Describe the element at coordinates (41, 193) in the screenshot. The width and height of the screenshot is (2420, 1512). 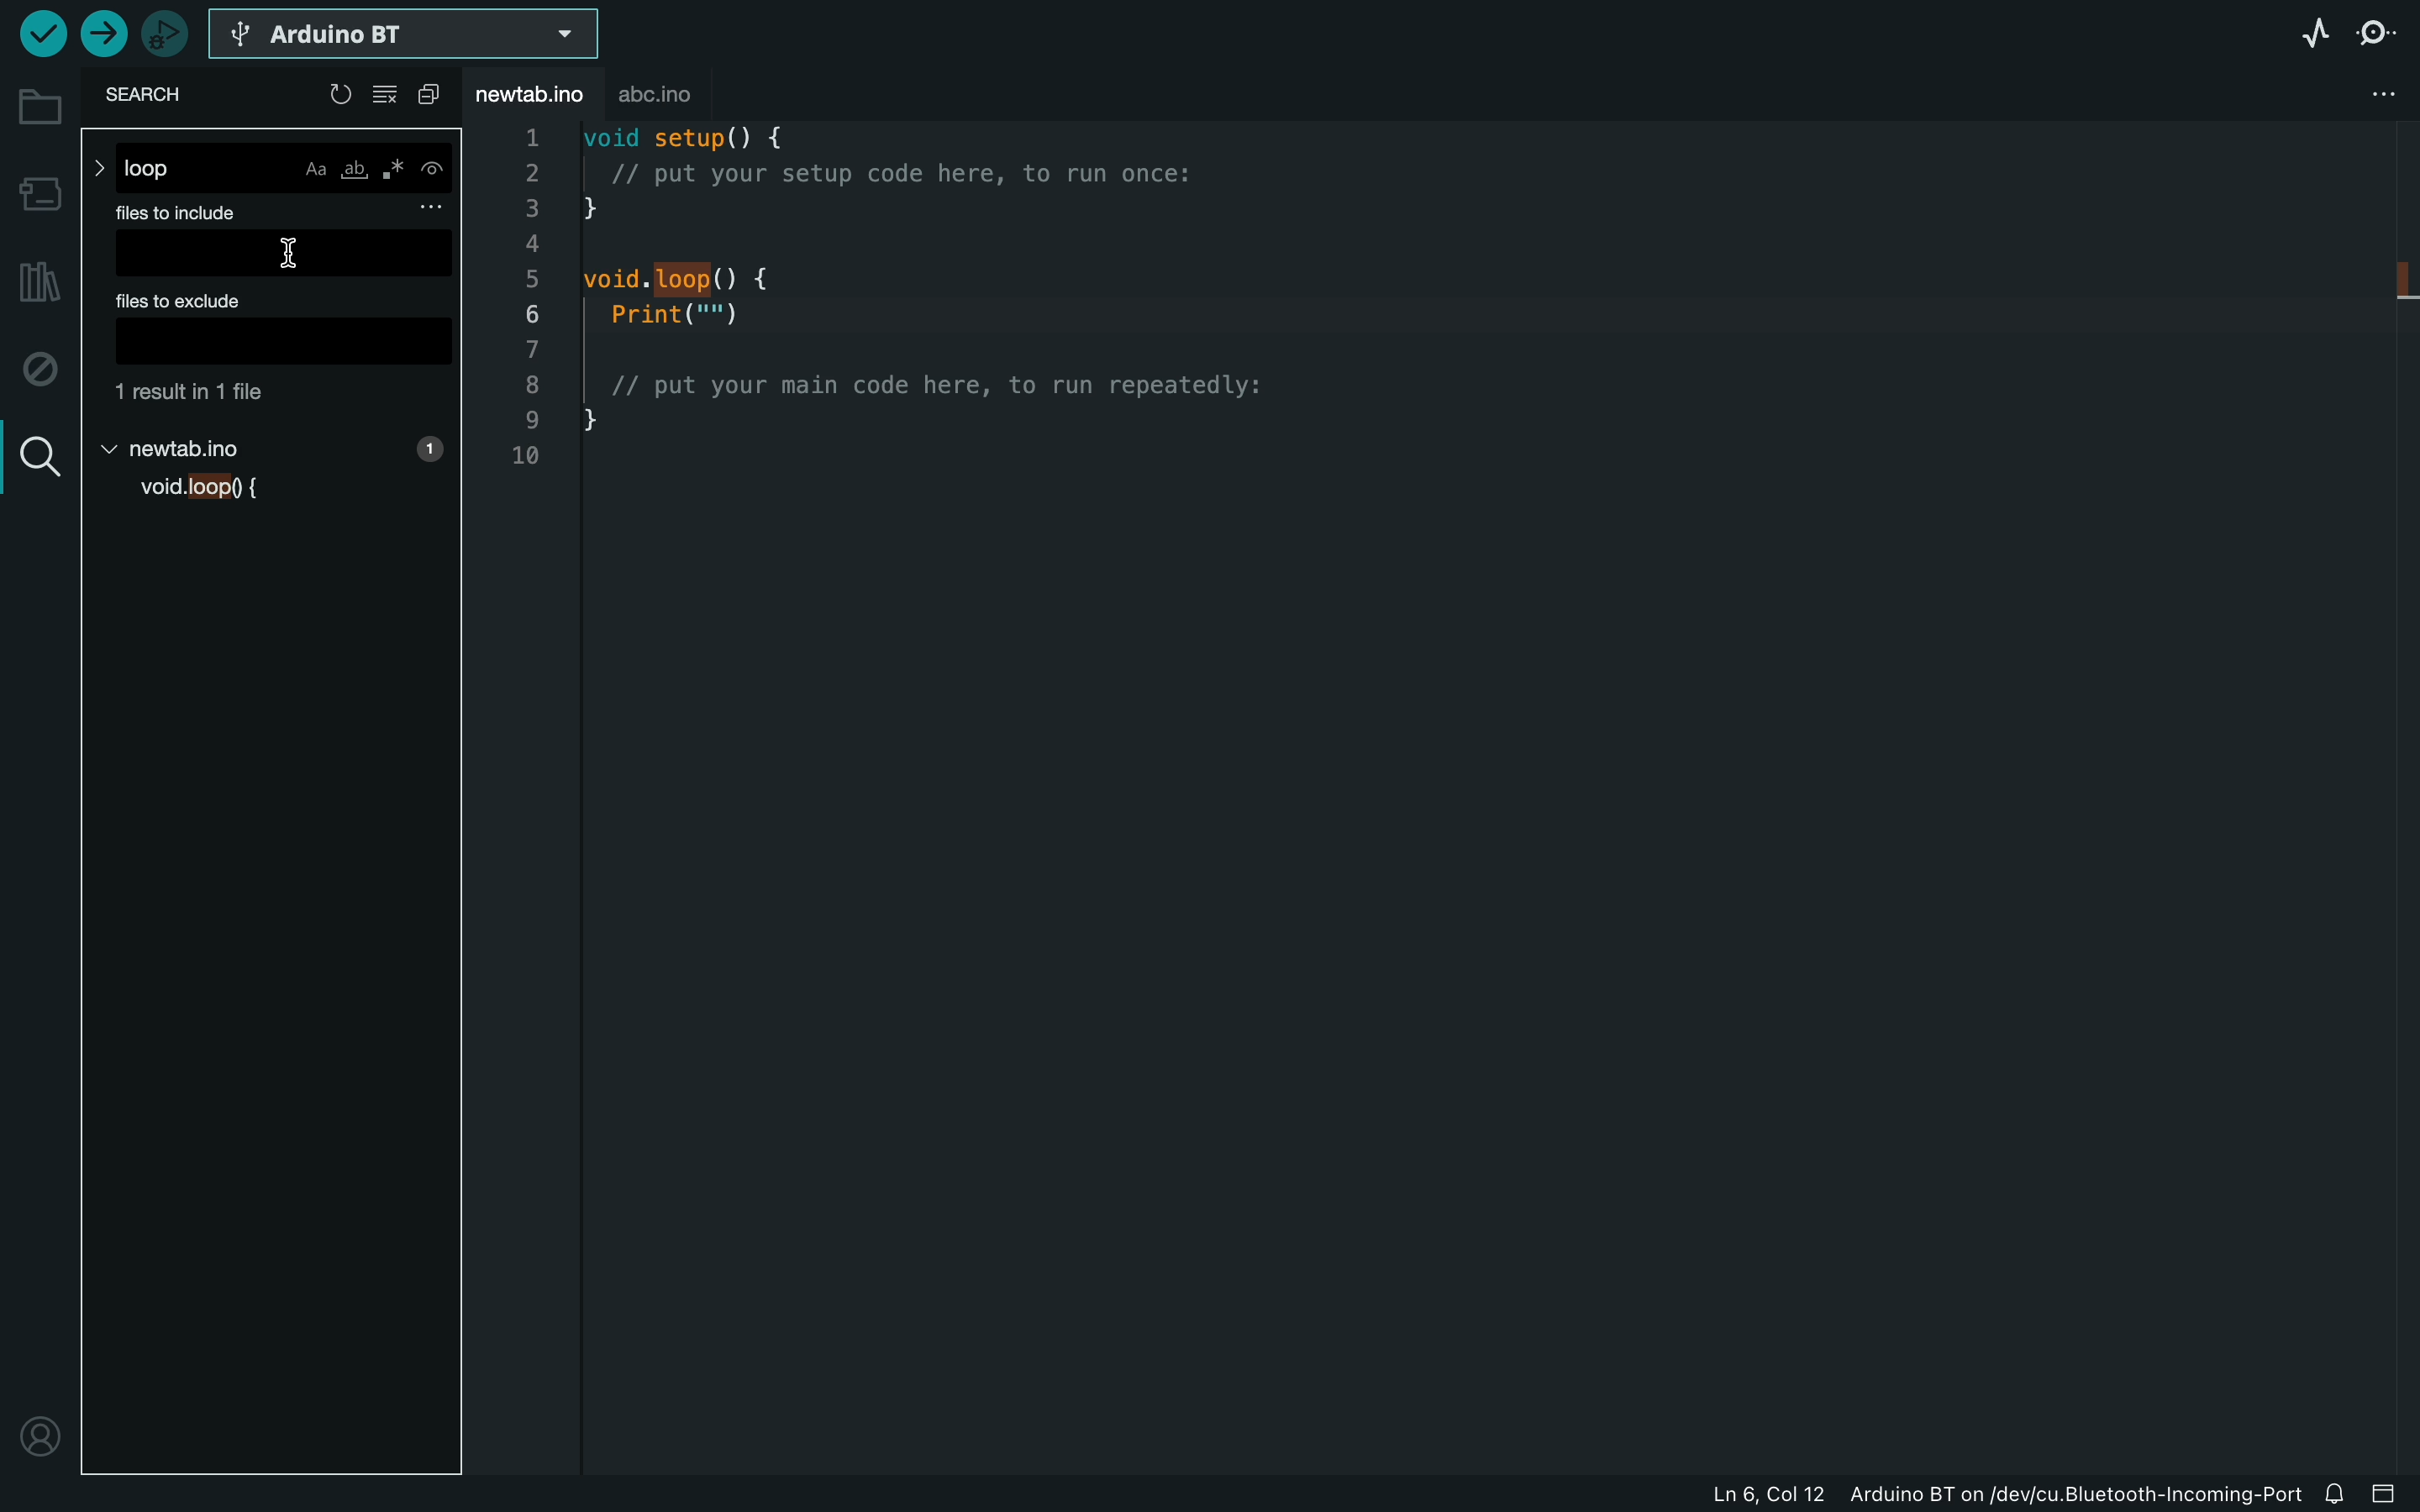
I see `board manager` at that location.